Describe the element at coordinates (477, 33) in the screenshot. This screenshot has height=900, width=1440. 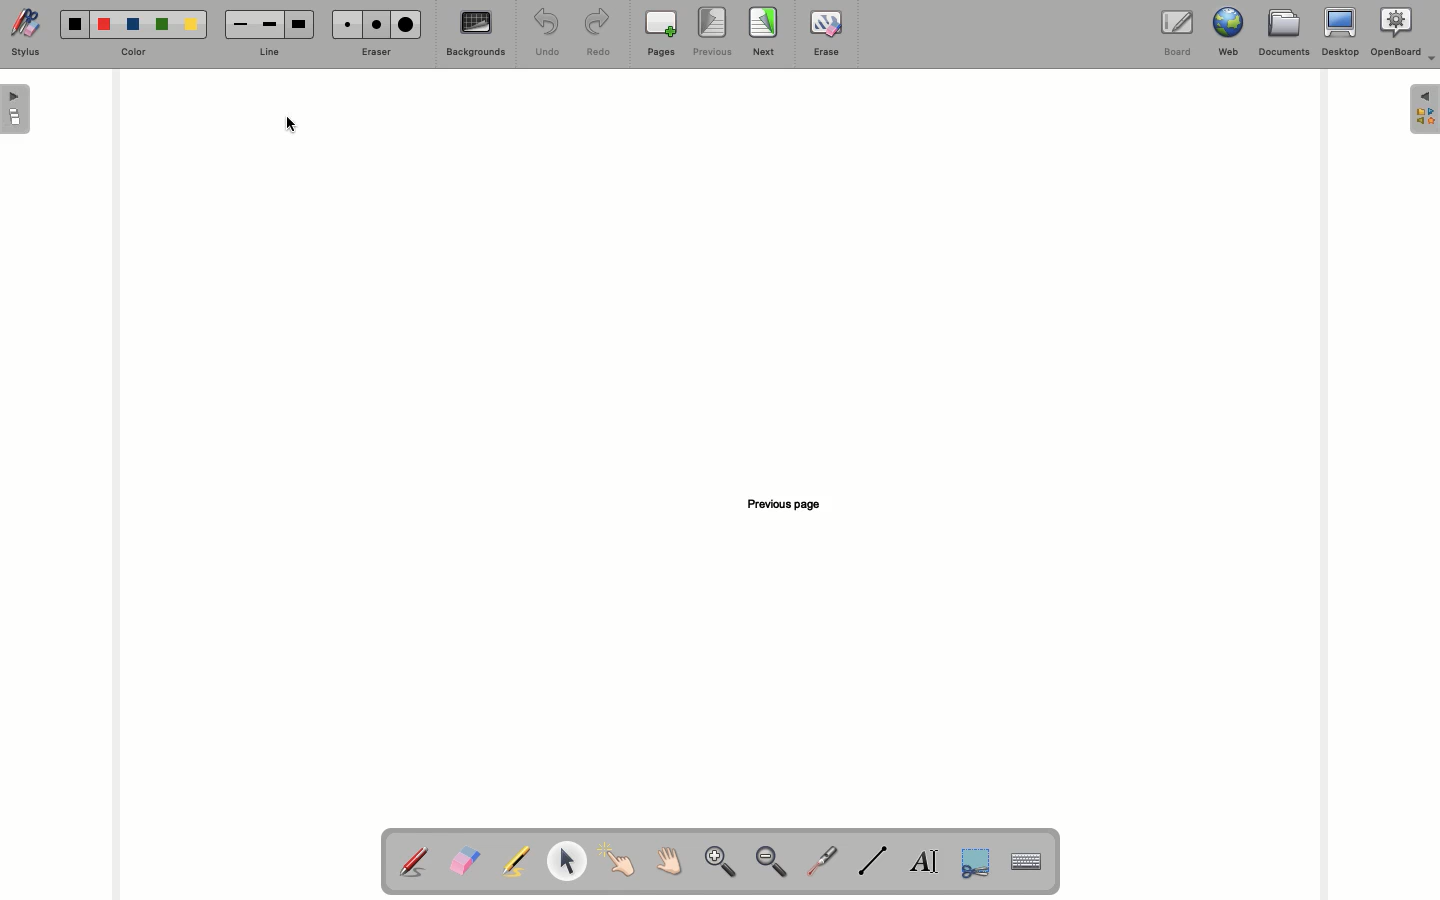
I see `Backgrounds` at that location.